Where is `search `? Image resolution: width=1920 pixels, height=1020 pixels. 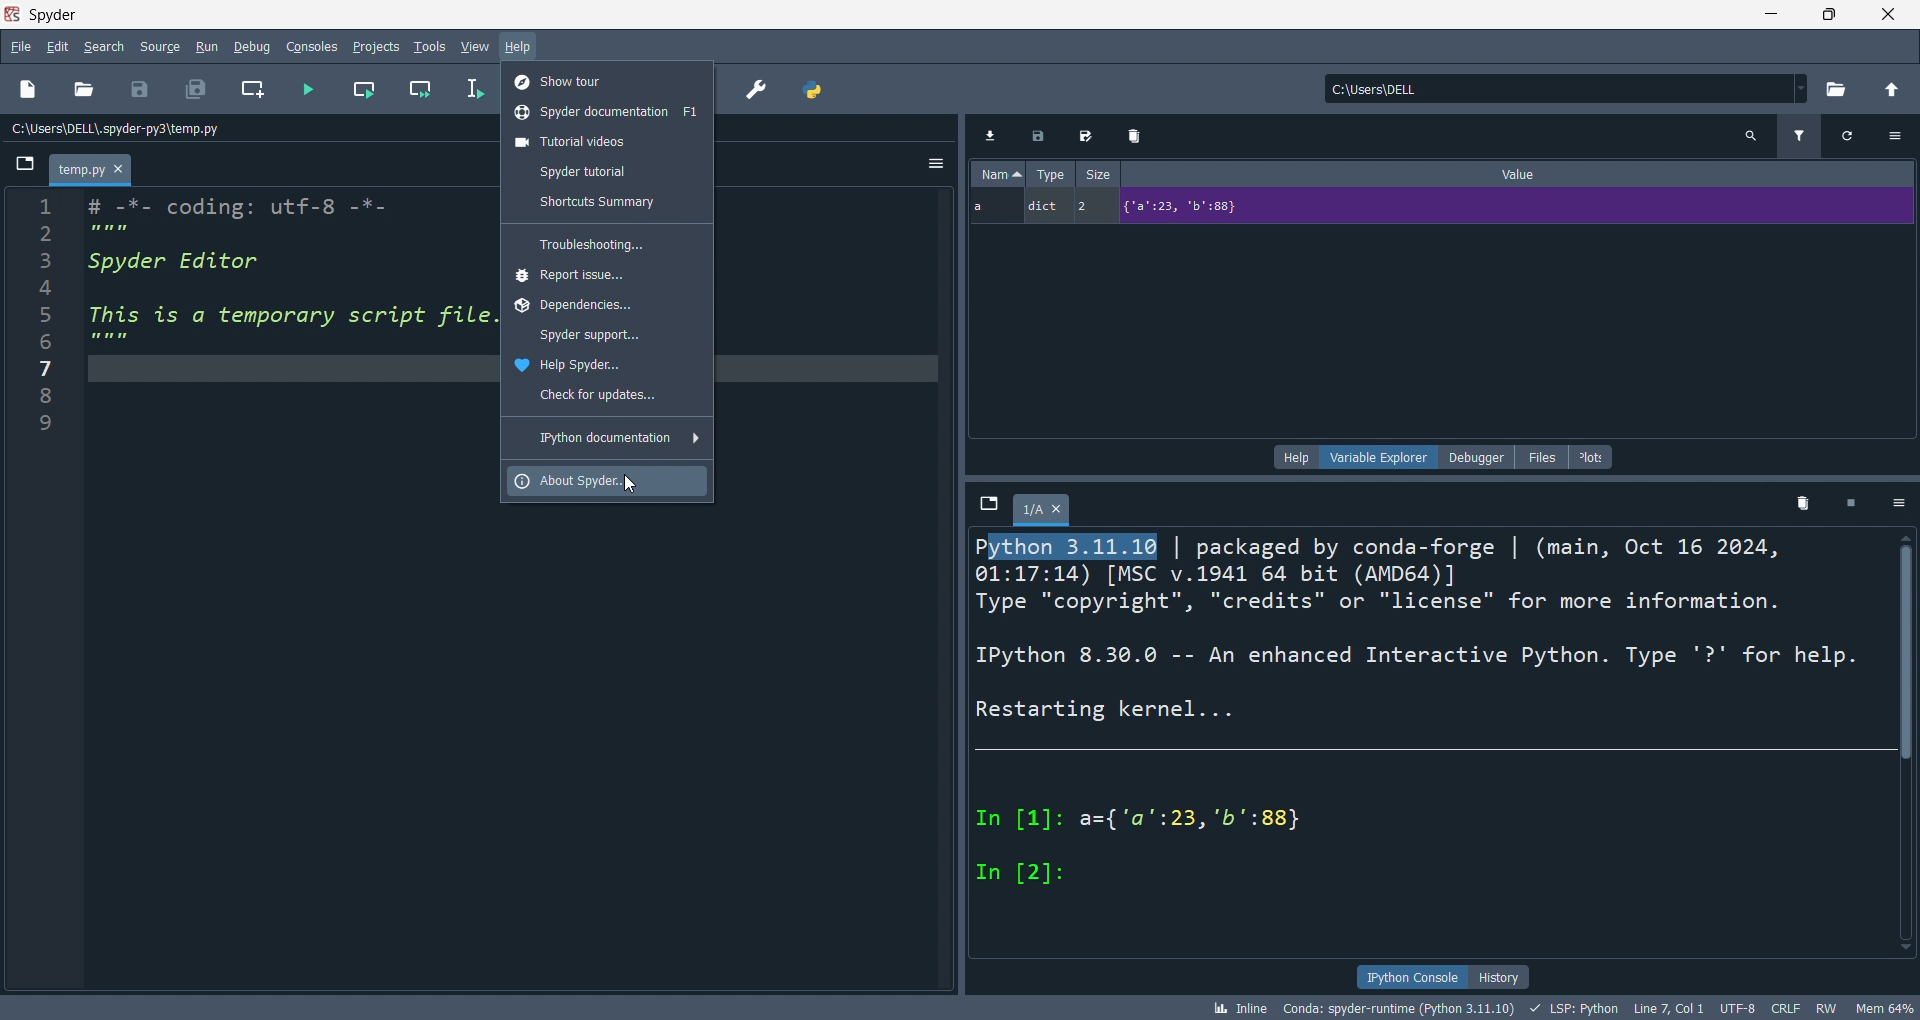
search  is located at coordinates (105, 47).